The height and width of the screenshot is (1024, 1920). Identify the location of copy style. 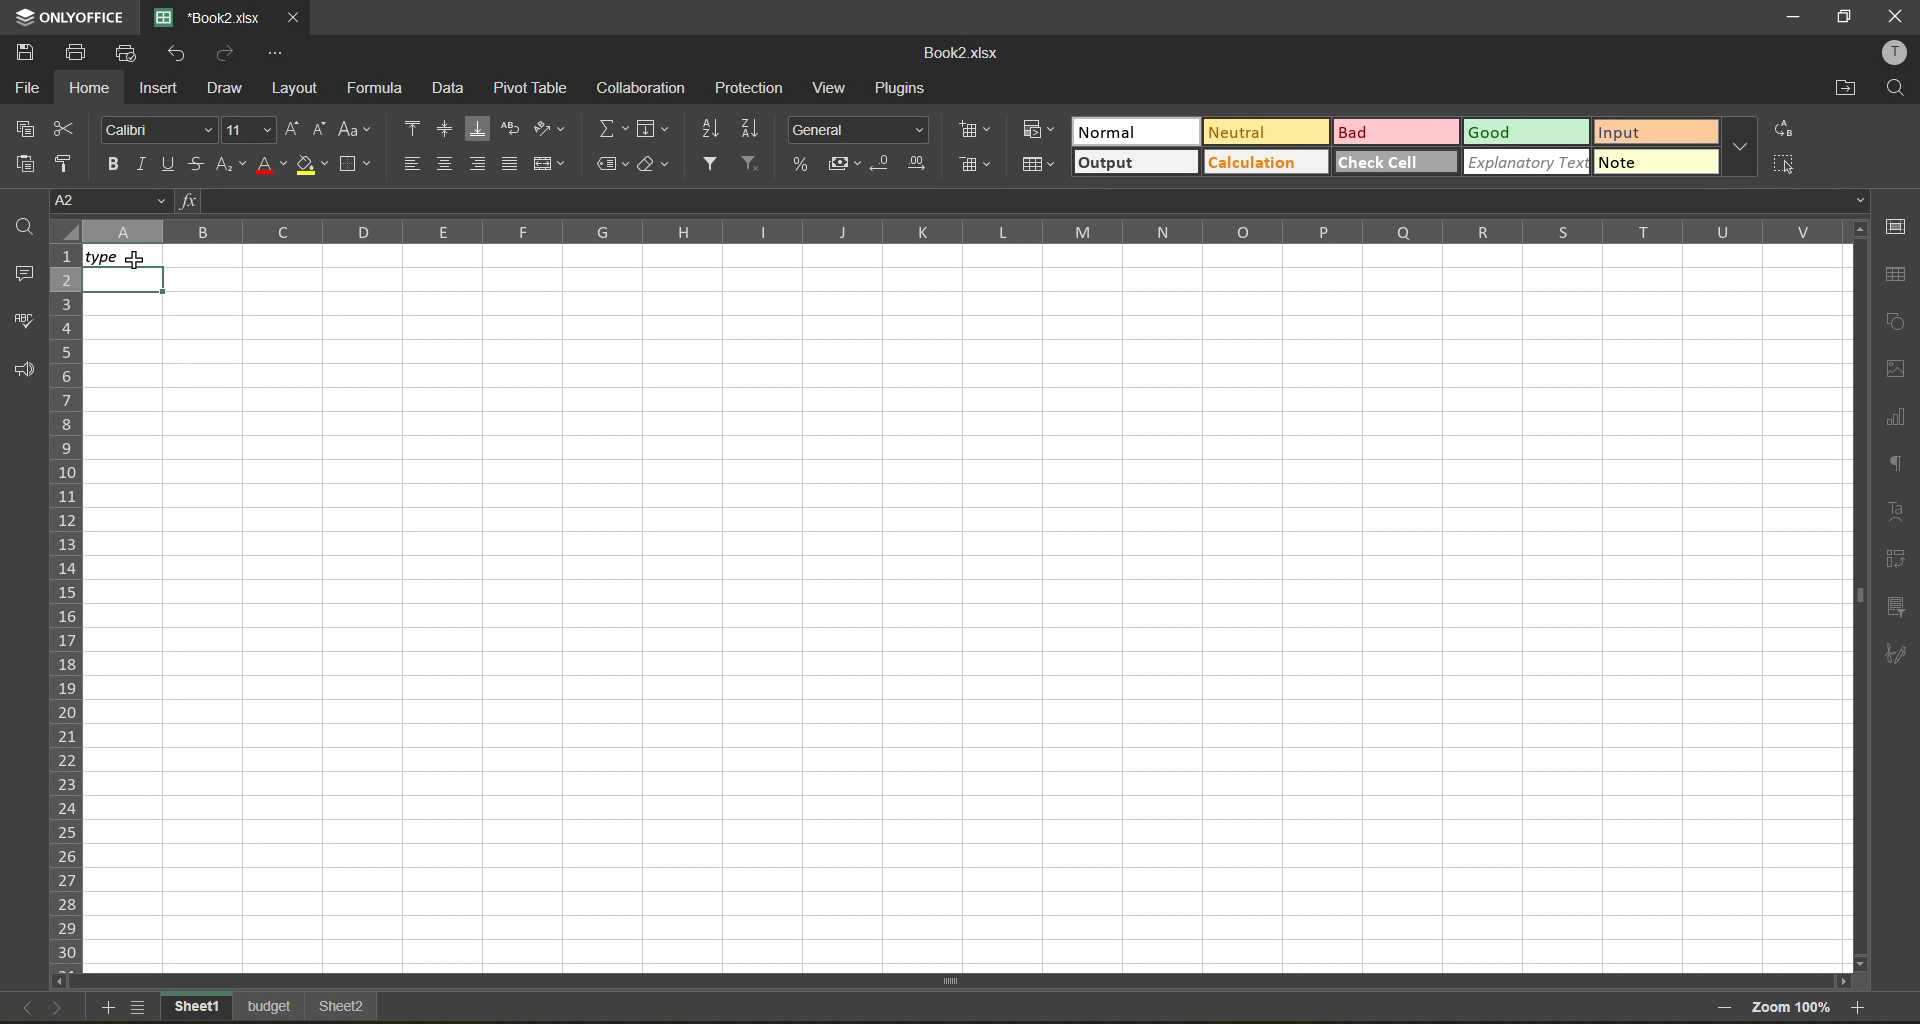
(66, 163).